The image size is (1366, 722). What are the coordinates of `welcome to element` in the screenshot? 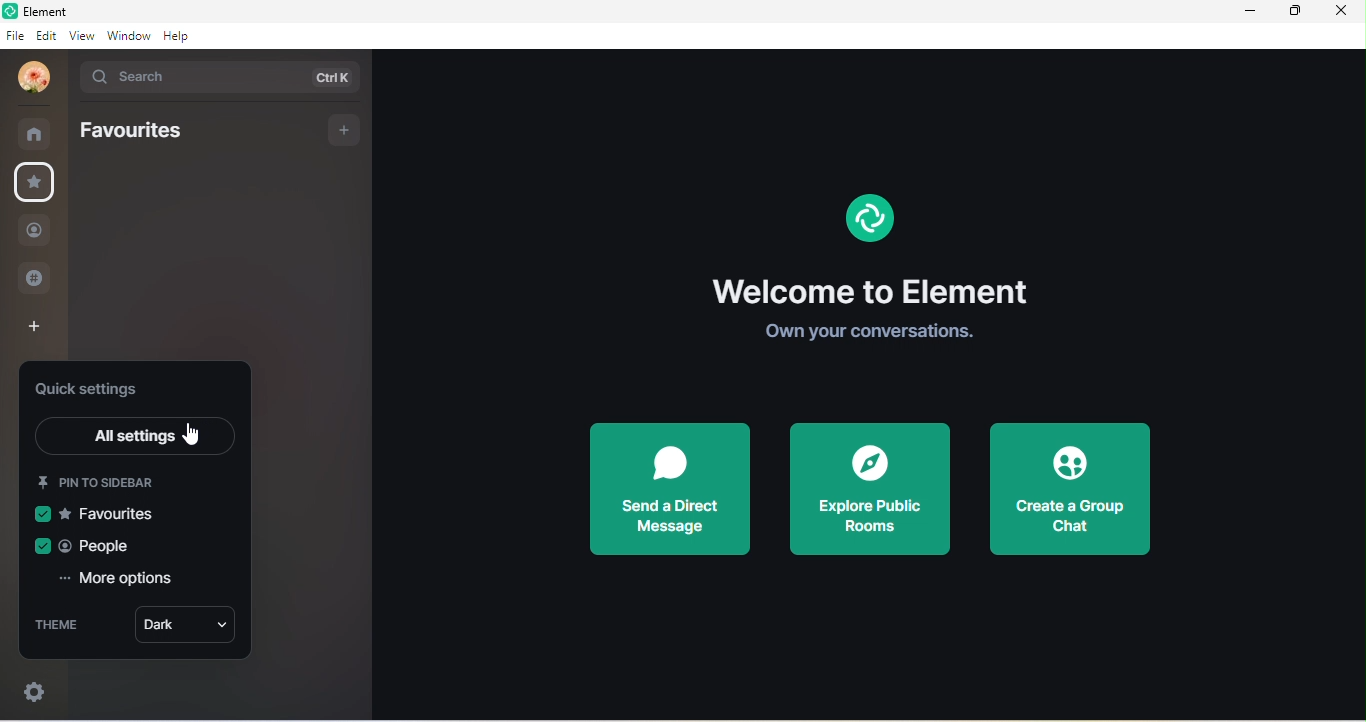 It's located at (873, 289).